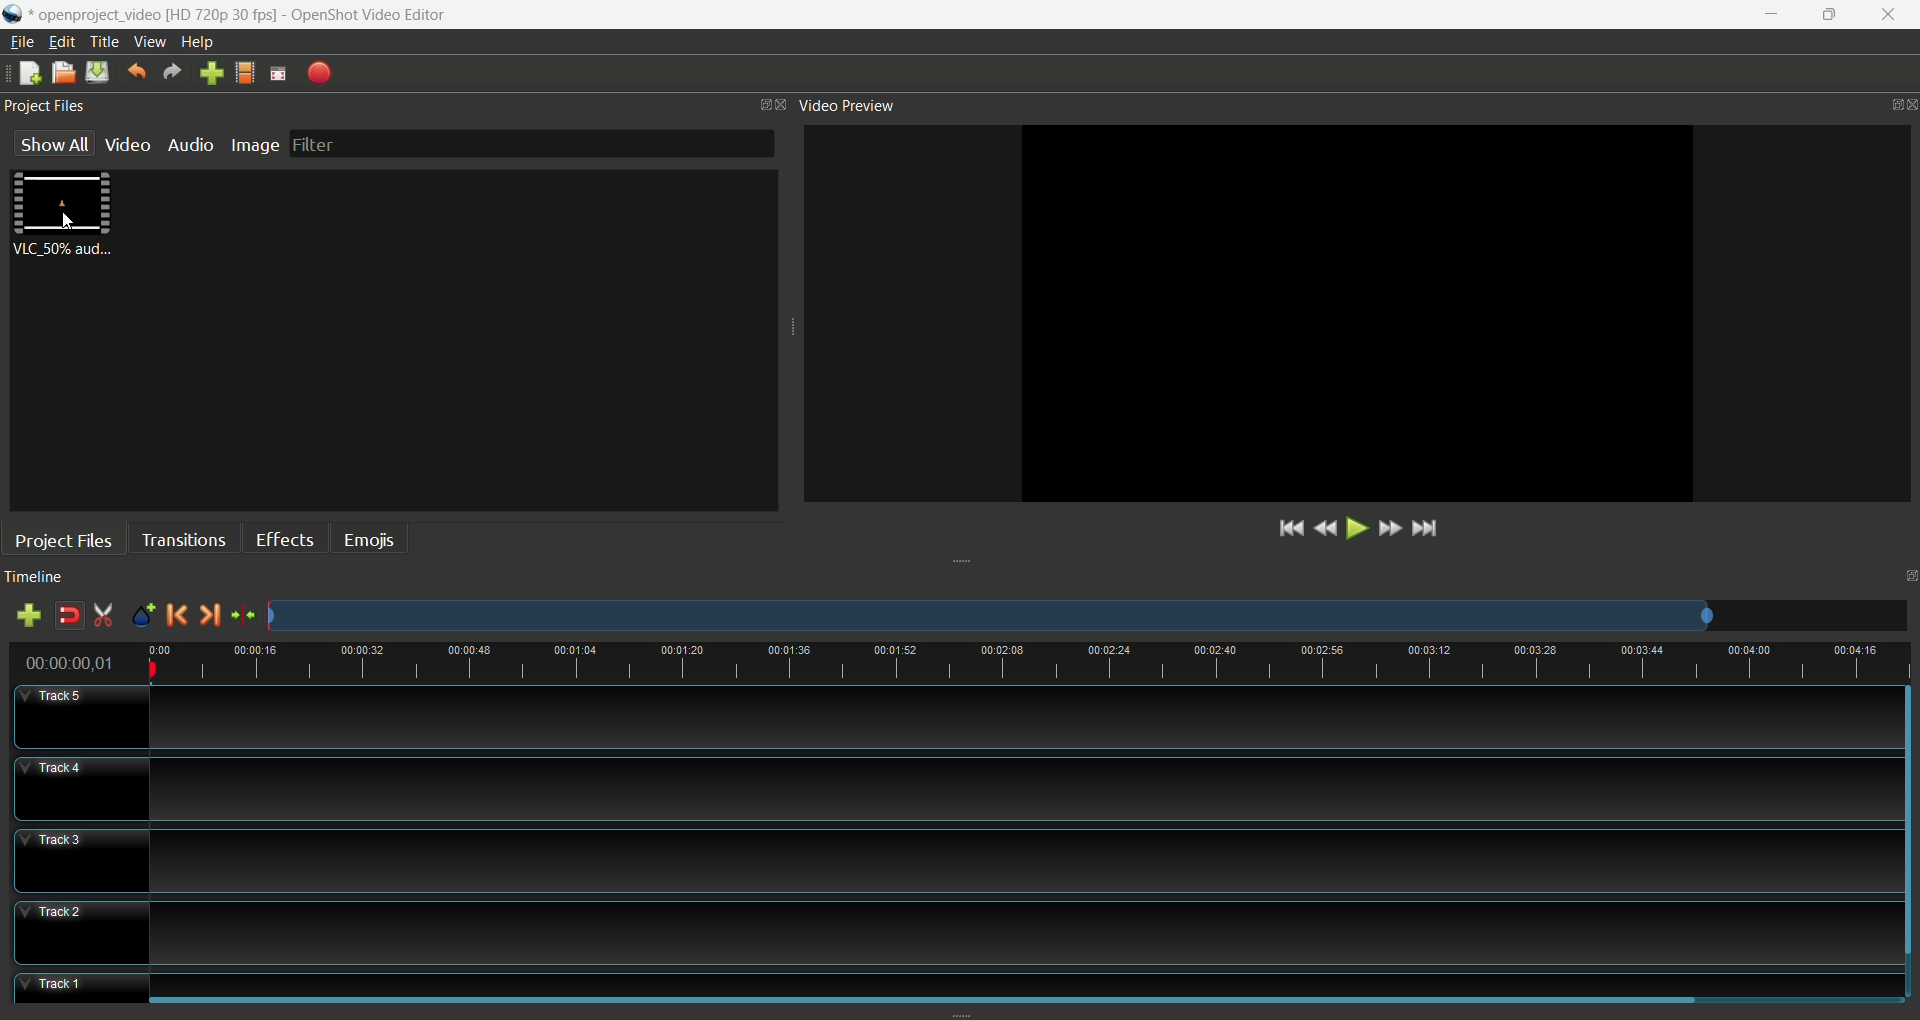  What do you see at coordinates (277, 73) in the screenshot?
I see `fullscreen` at bounding box center [277, 73].